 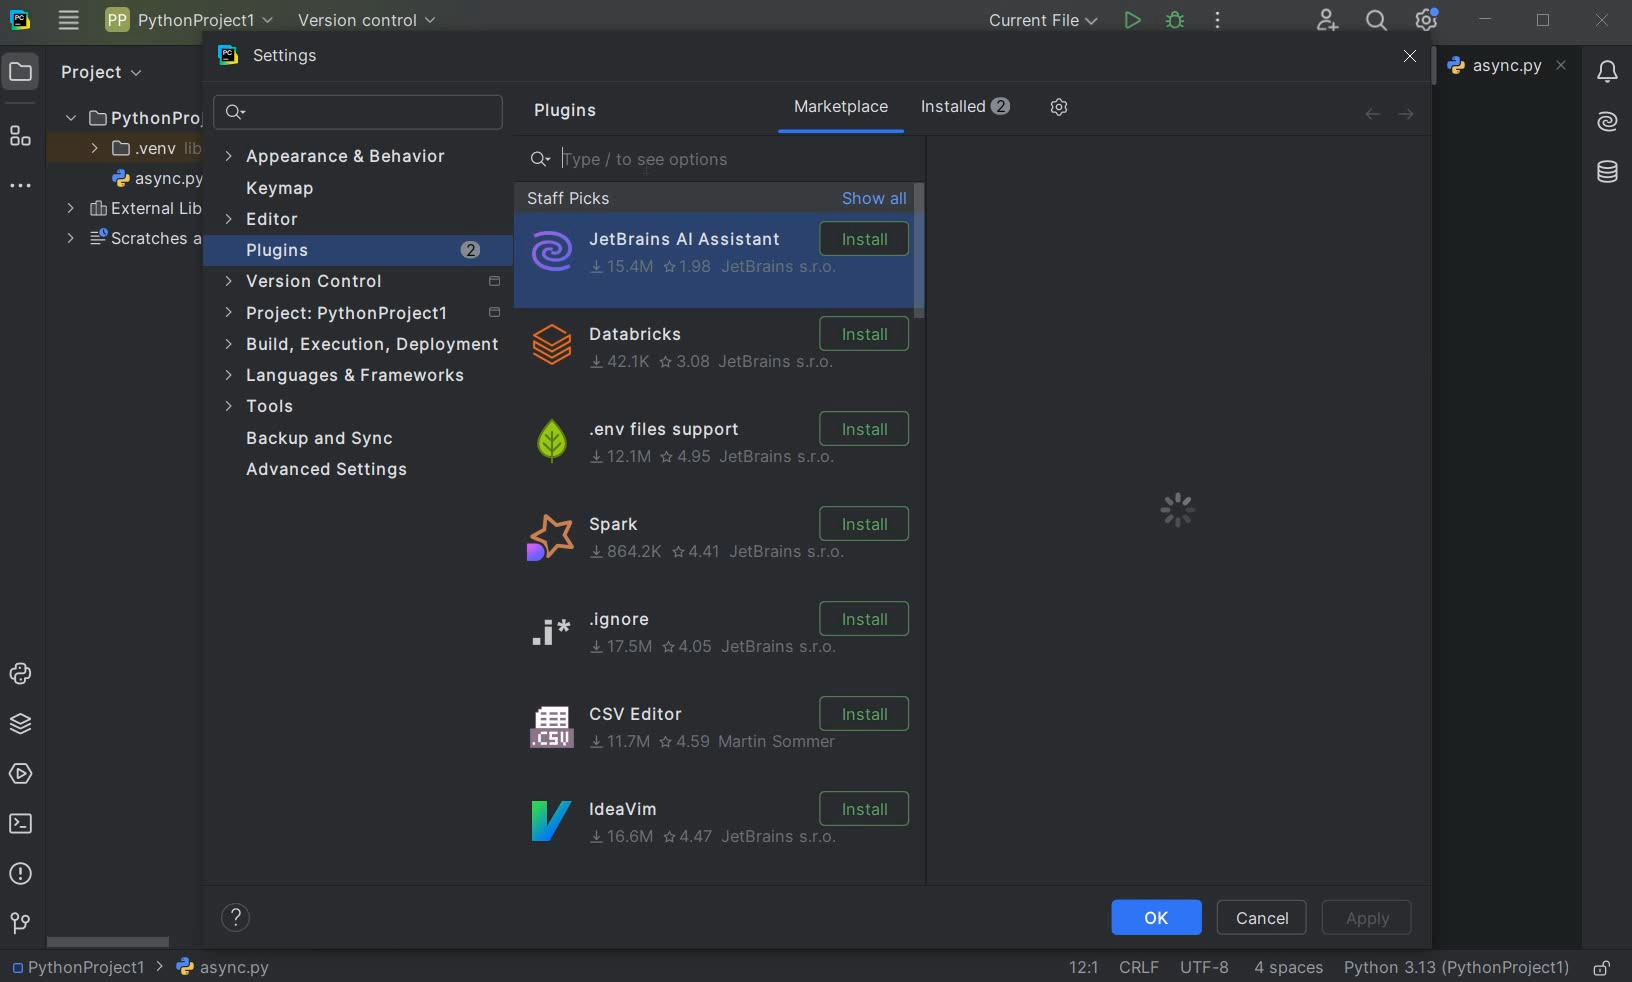 What do you see at coordinates (21, 189) in the screenshot?
I see `more tool windows` at bounding box center [21, 189].